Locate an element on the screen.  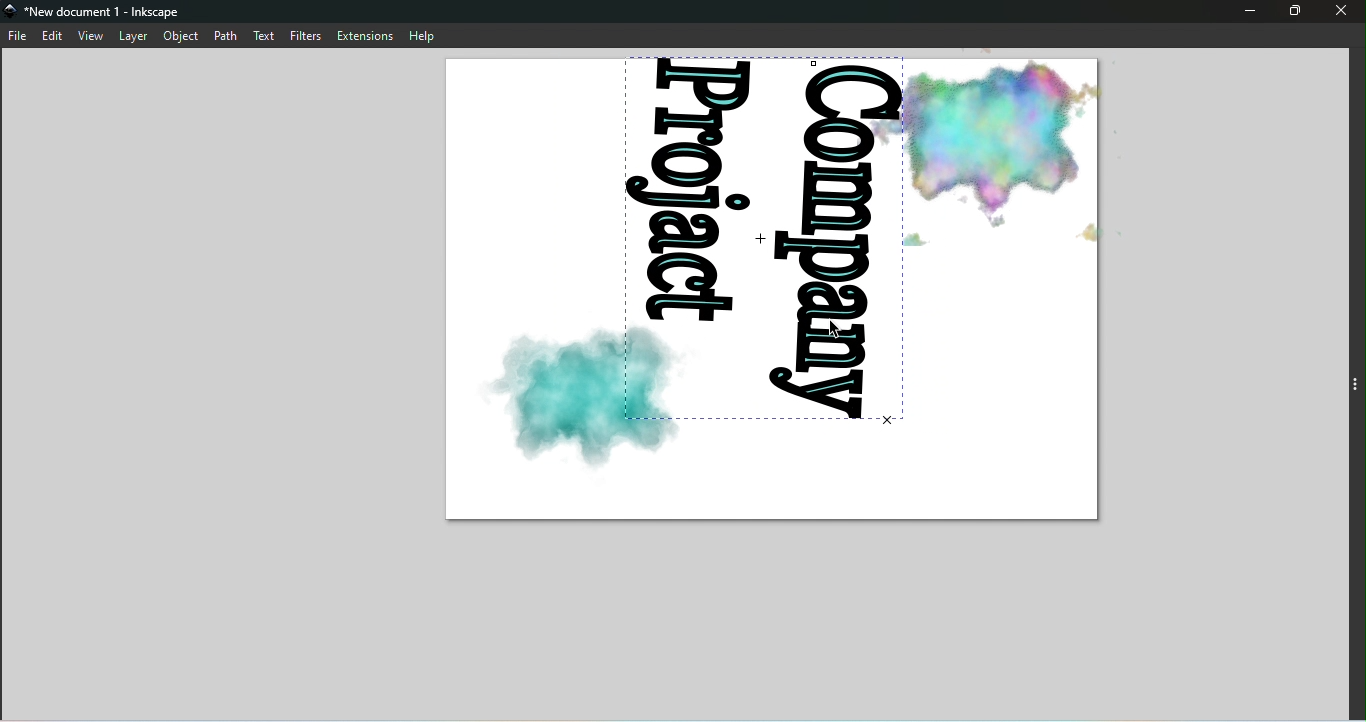
Object is located at coordinates (181, 37).